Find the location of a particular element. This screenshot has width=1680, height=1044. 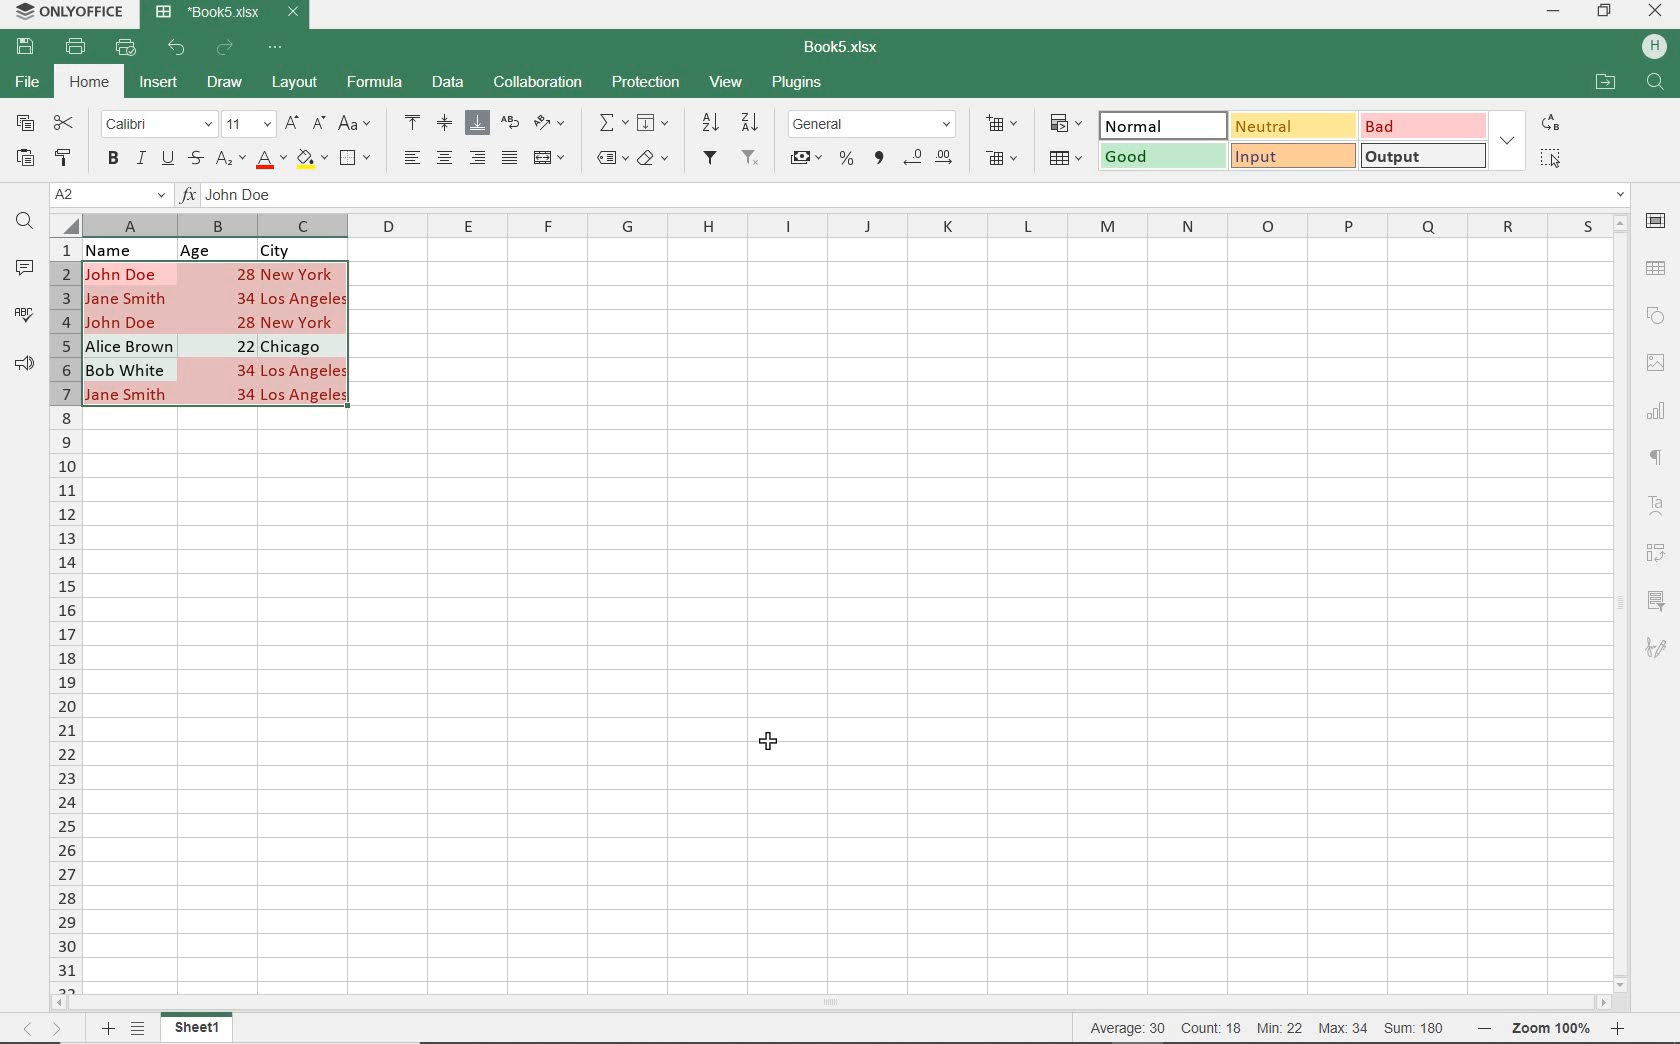

PERCENT STYLE is located at coordinates (845, 159).